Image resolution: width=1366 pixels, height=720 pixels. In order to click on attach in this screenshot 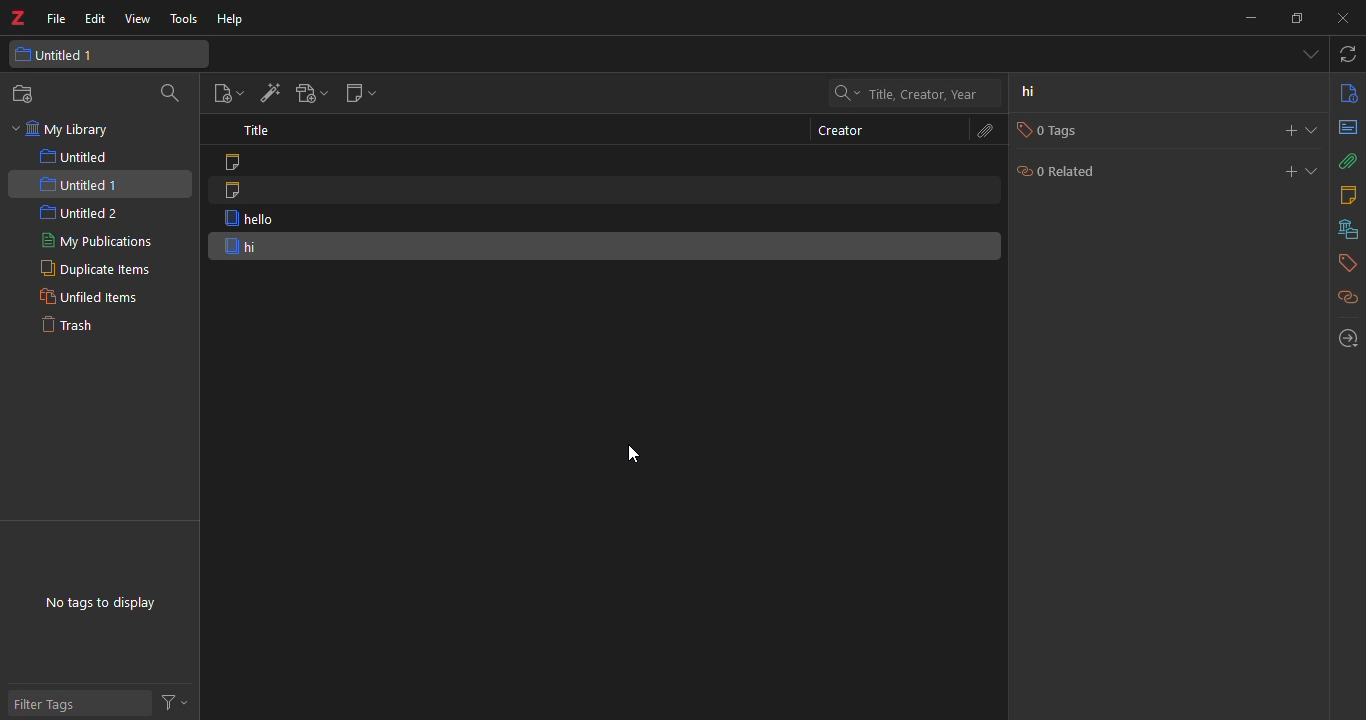, I will do `click(986, 132)`.